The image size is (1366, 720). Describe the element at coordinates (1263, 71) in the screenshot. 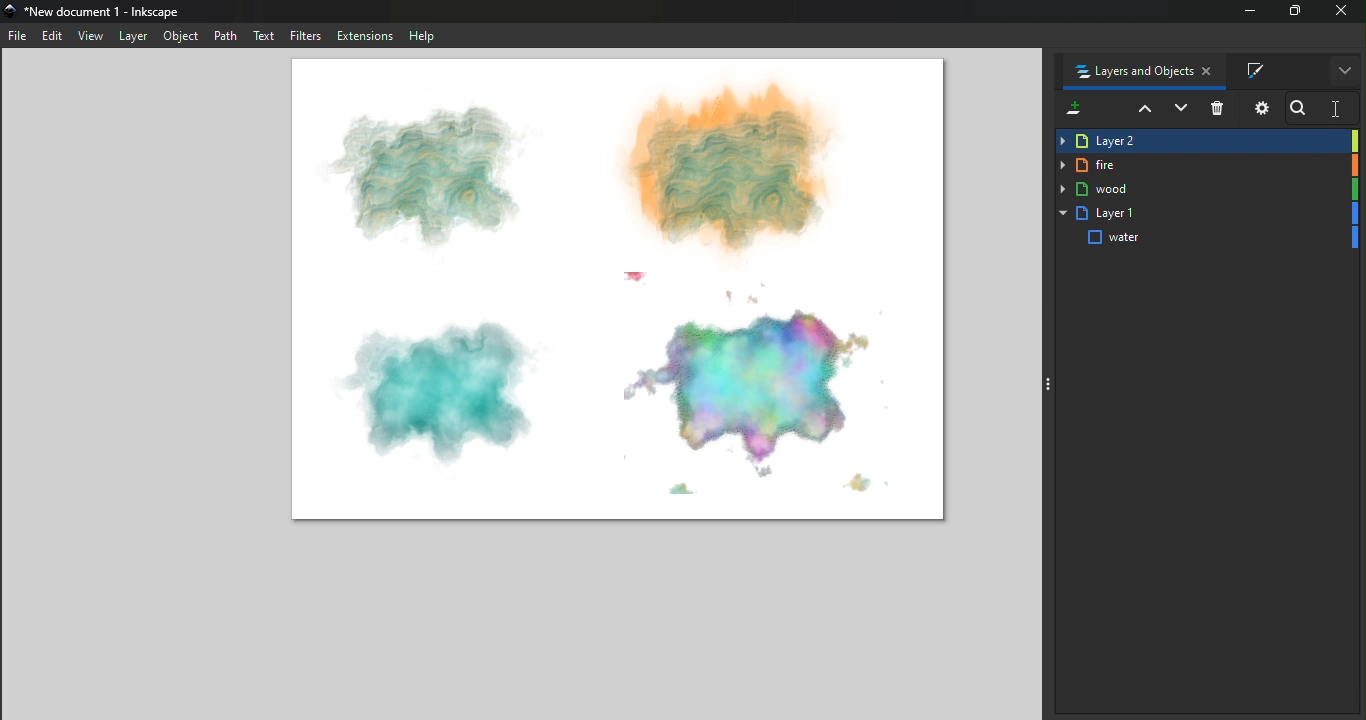

I see `Fill and stroke` at that location.